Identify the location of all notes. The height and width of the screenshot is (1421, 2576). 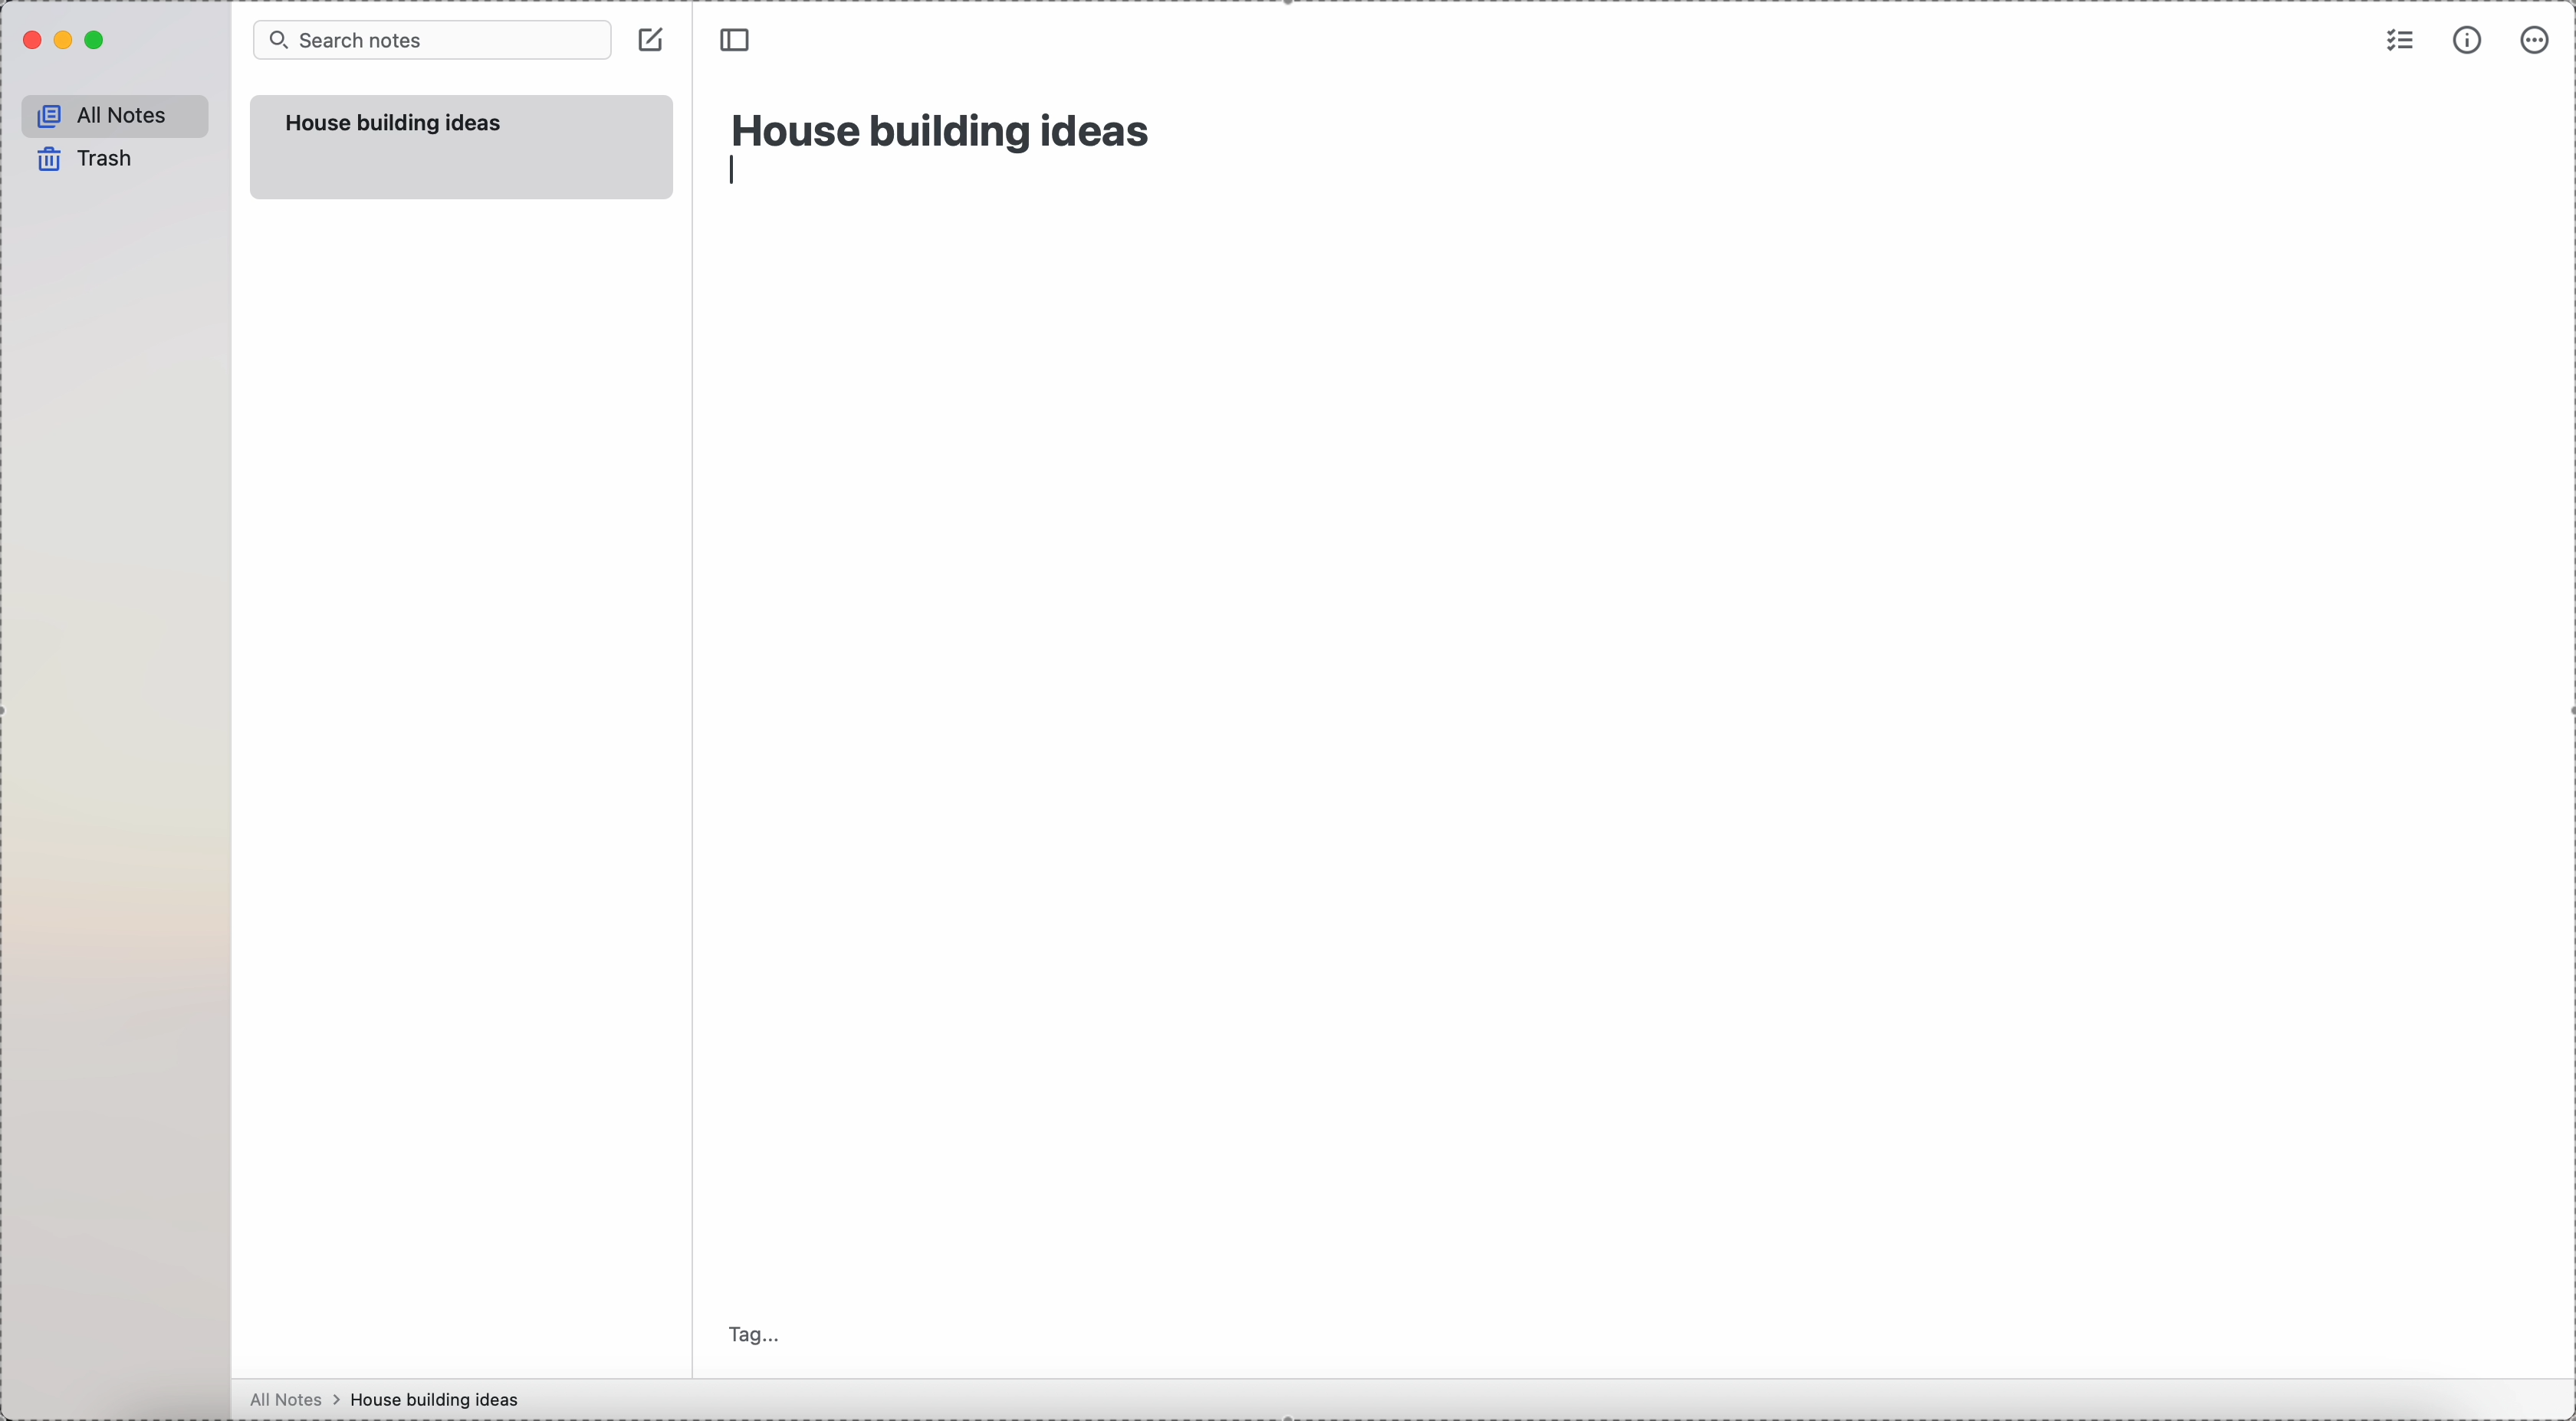
(116, 116).